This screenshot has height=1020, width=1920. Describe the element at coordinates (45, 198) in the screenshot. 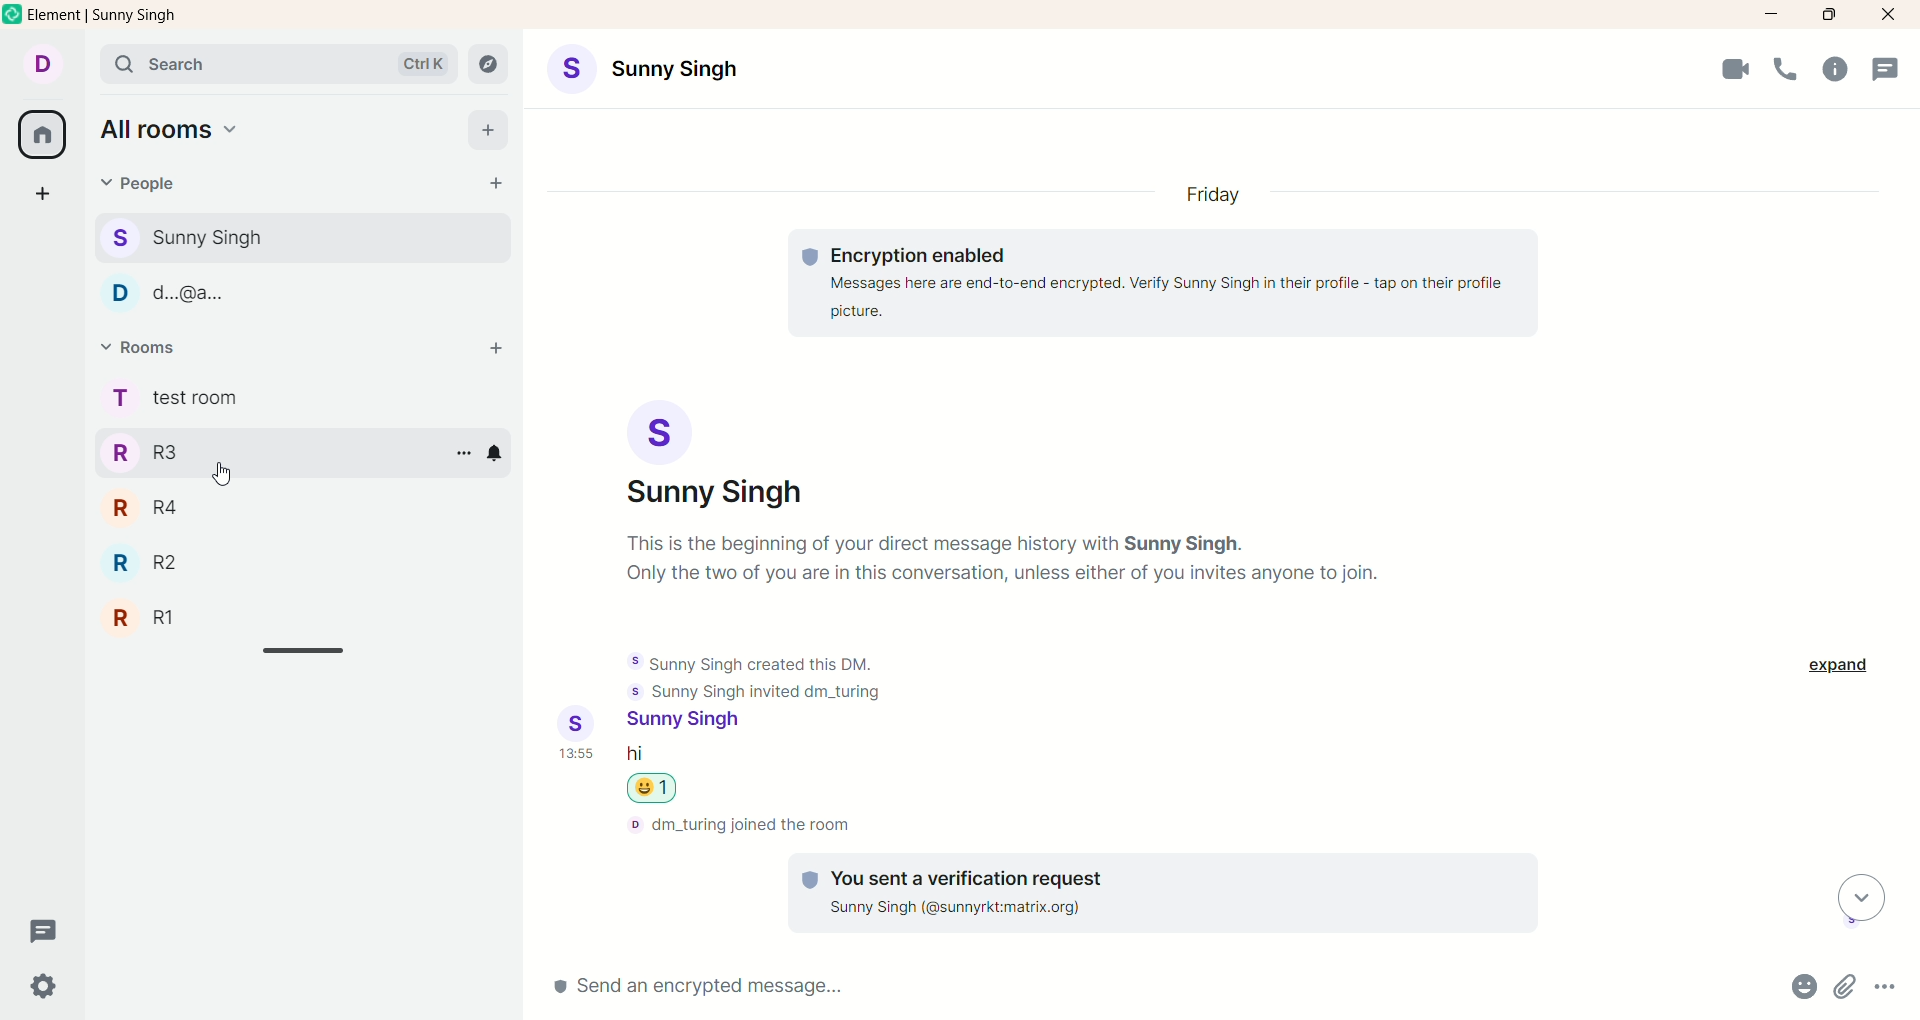

I see `create a space` at that location.